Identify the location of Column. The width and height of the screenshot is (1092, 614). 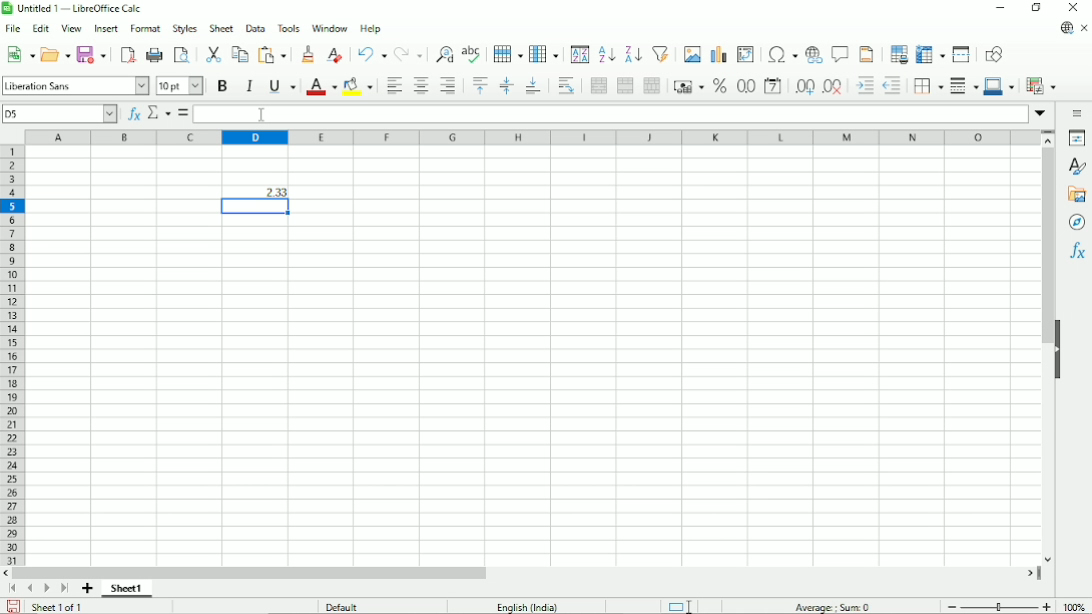
(545, 53).